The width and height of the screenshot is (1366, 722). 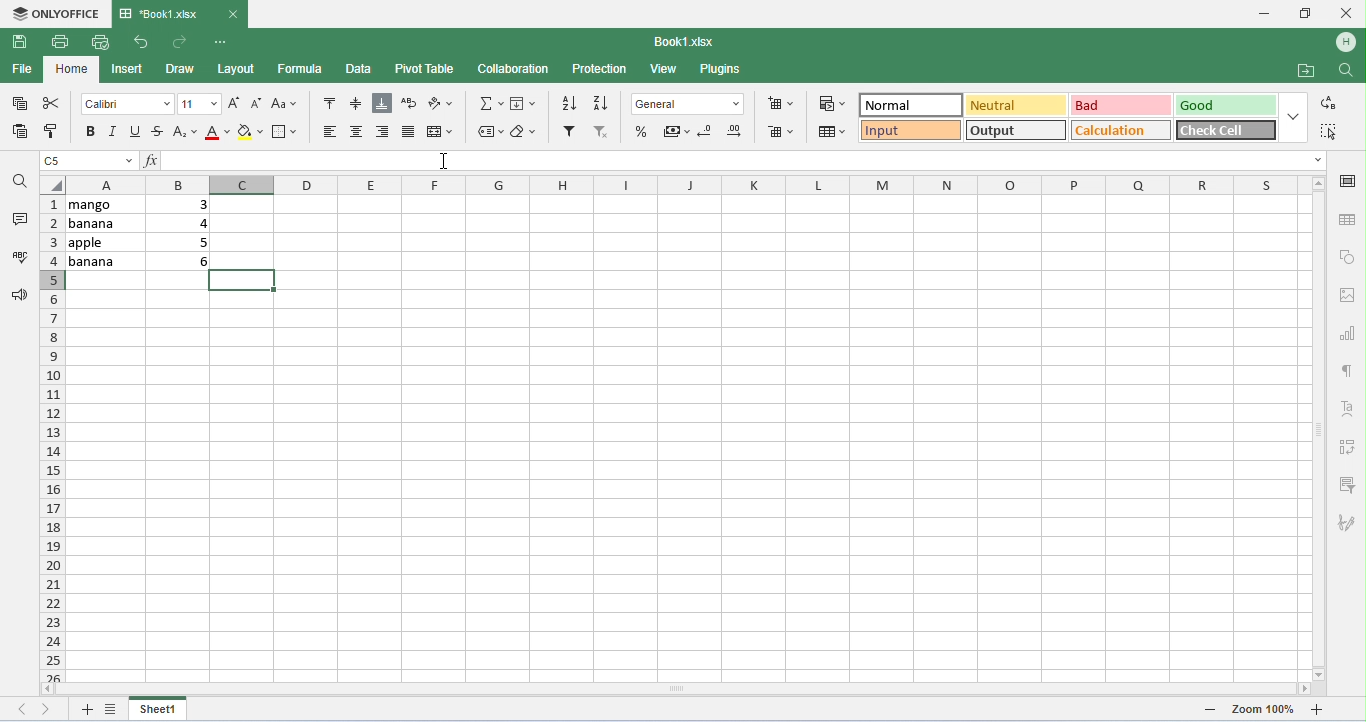 I want to click on zoom 100%, so click(x=1263, y=710).